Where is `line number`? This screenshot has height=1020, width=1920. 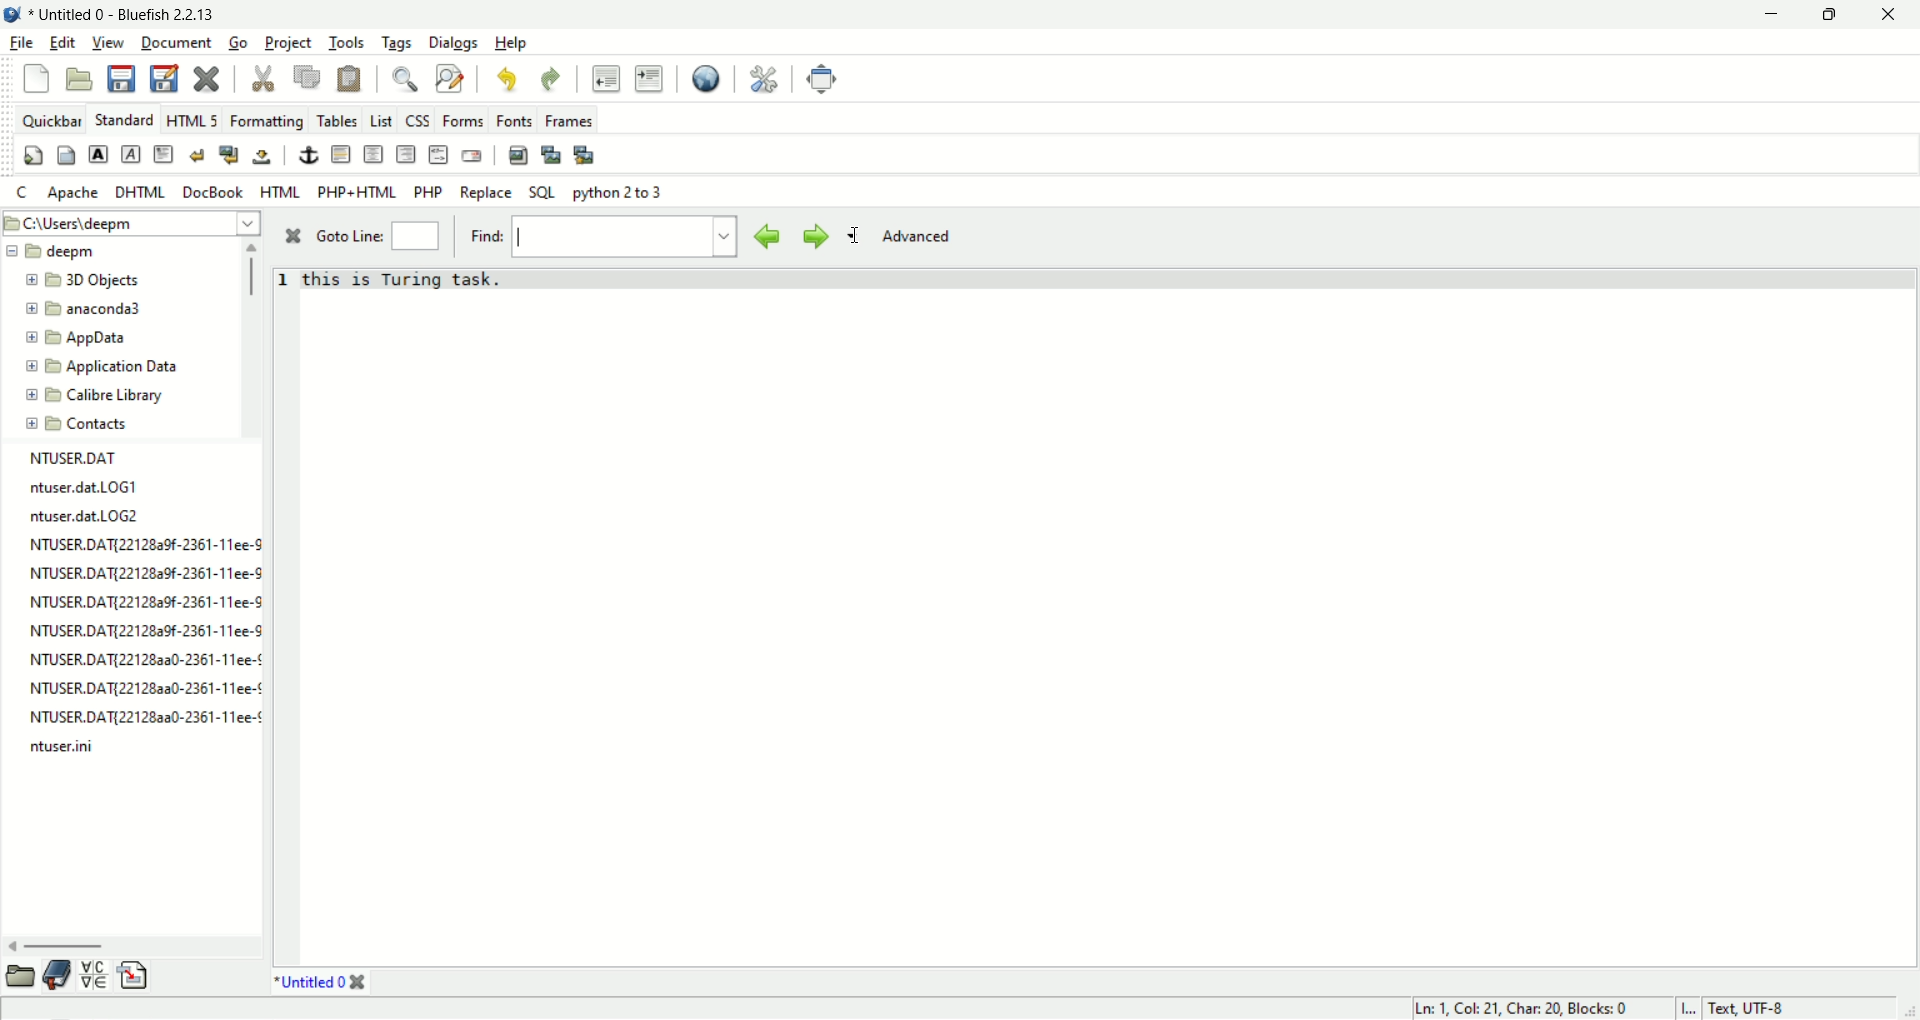
line number is located at coordinates (286, 286).